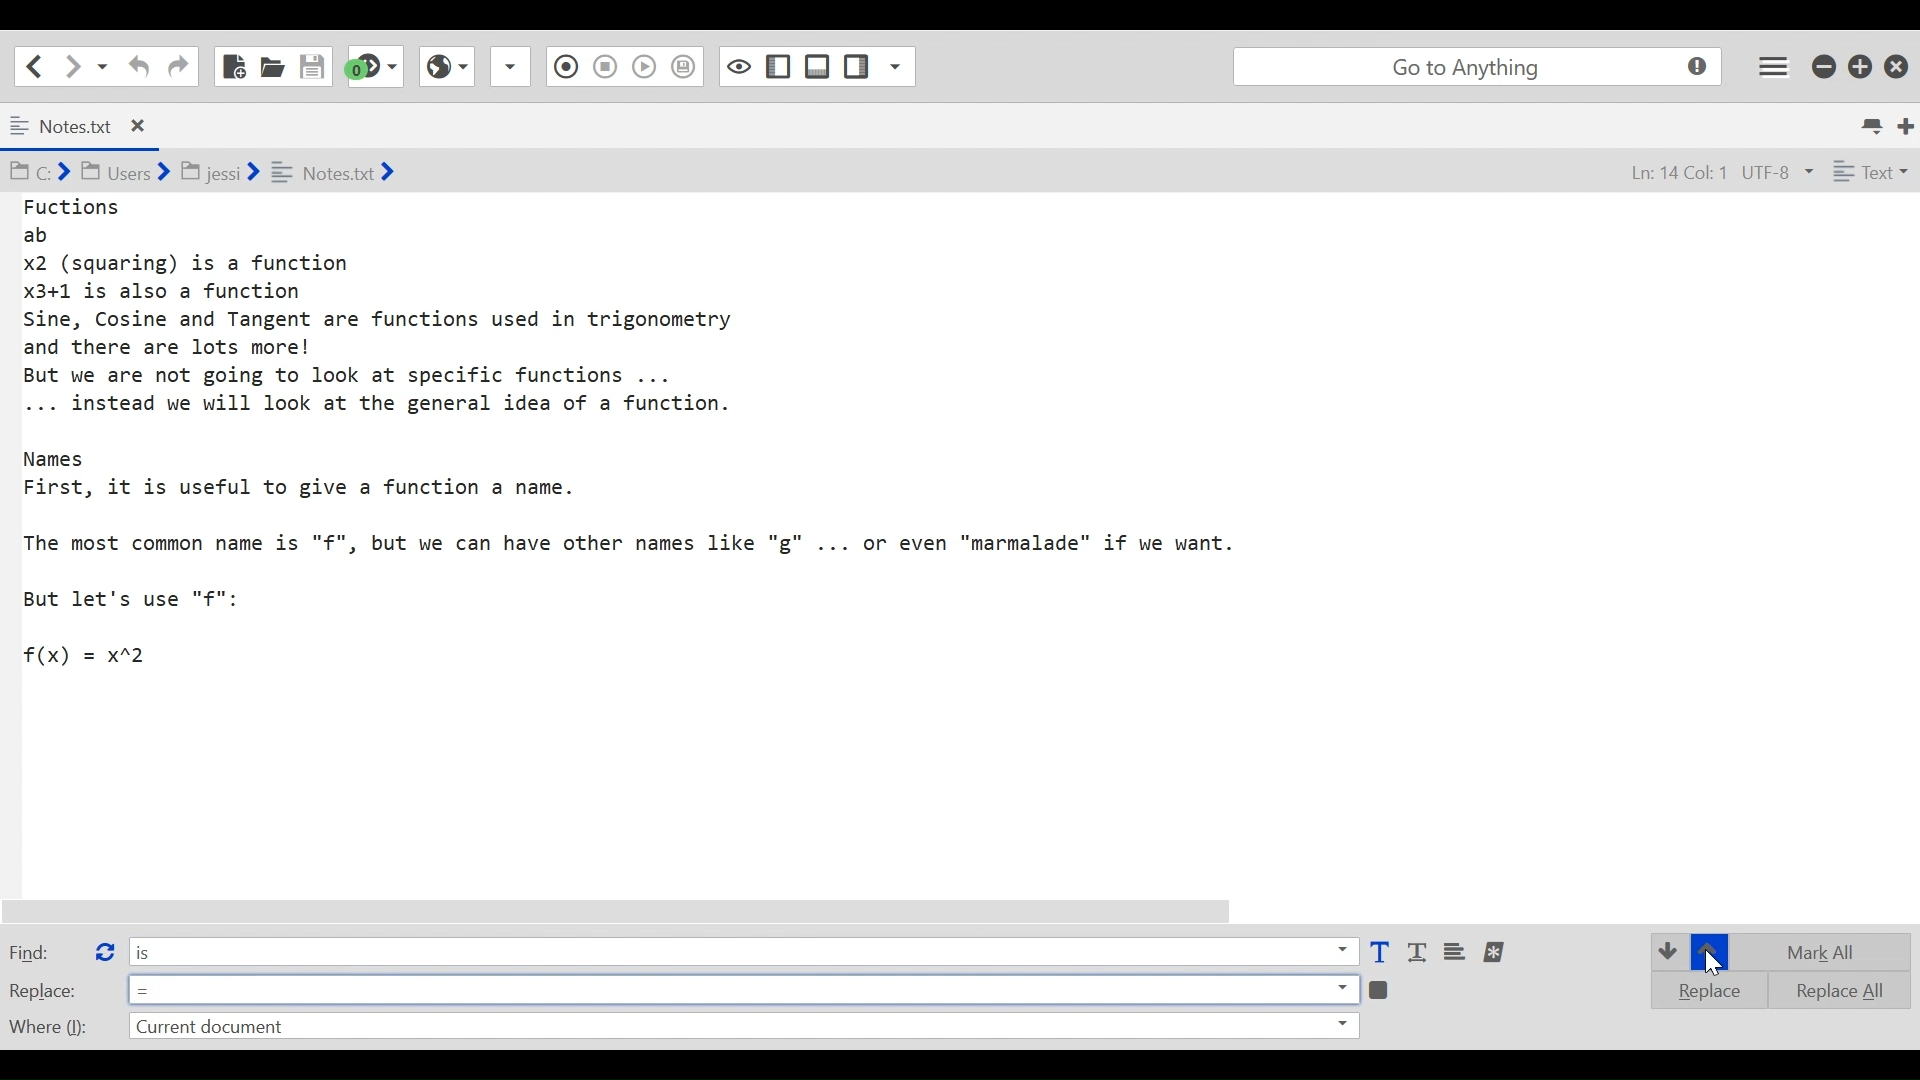  Describe the element at coordinates (742, 1028) in the screenshot. I see `Where Field` at that location.